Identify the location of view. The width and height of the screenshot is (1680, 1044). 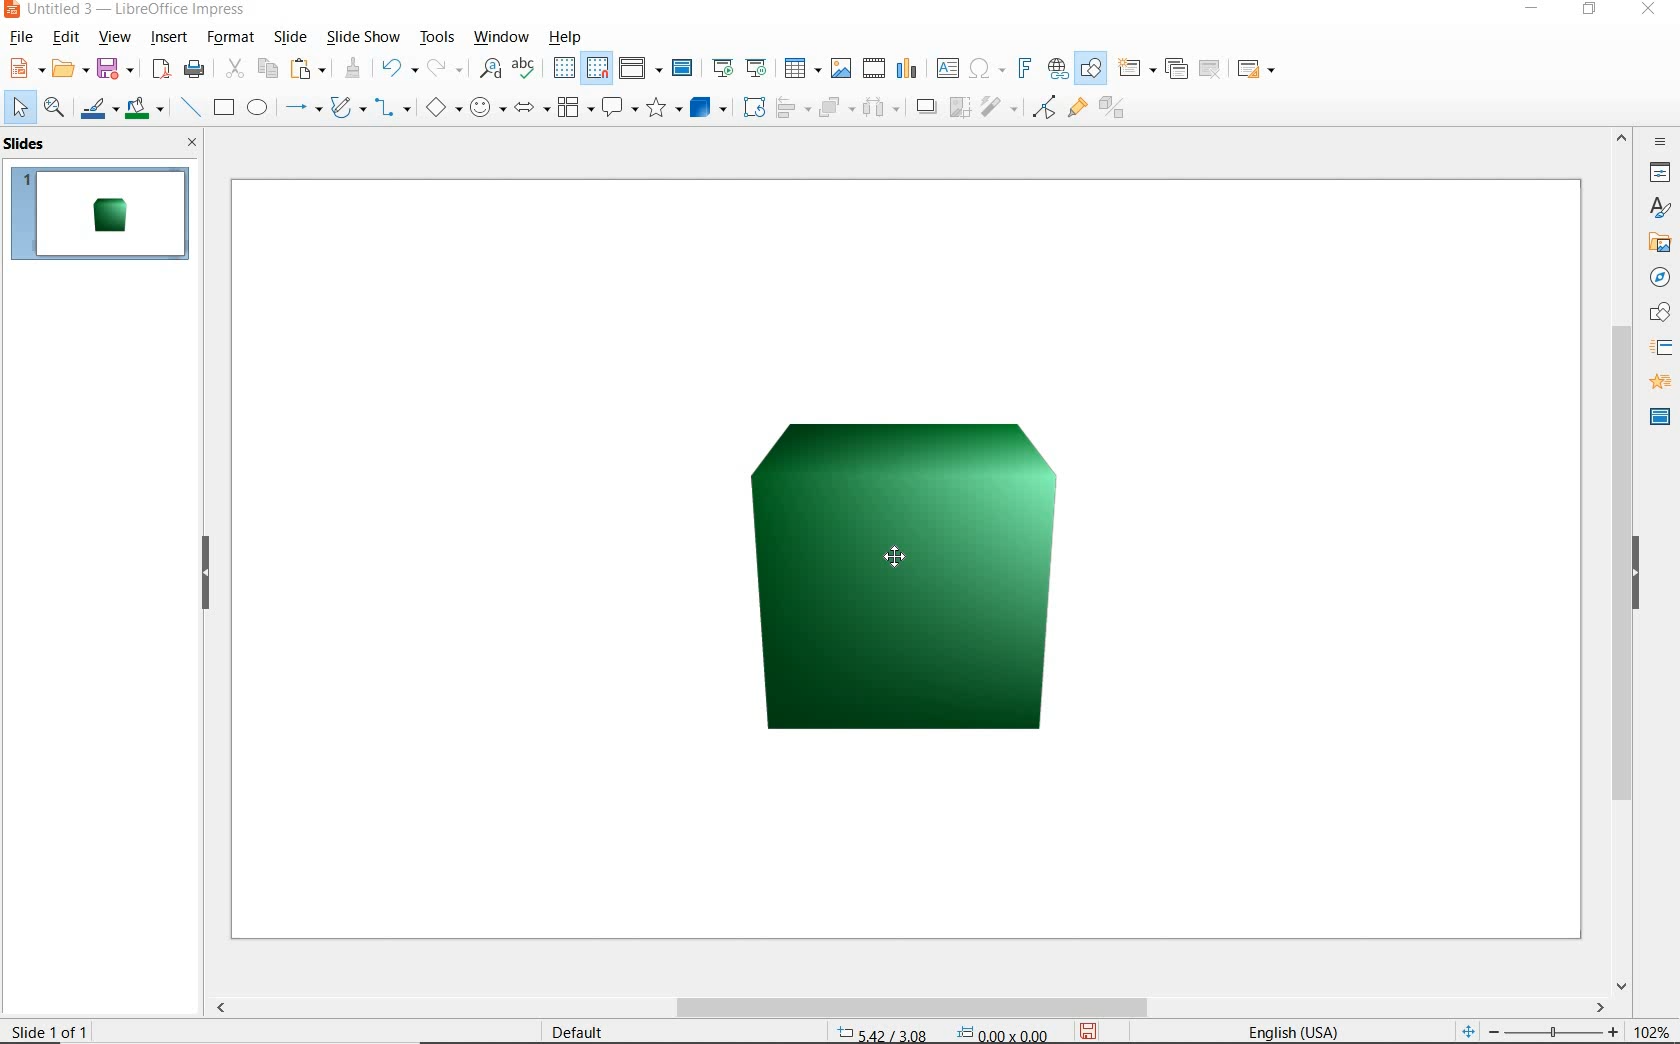
(115, 37).